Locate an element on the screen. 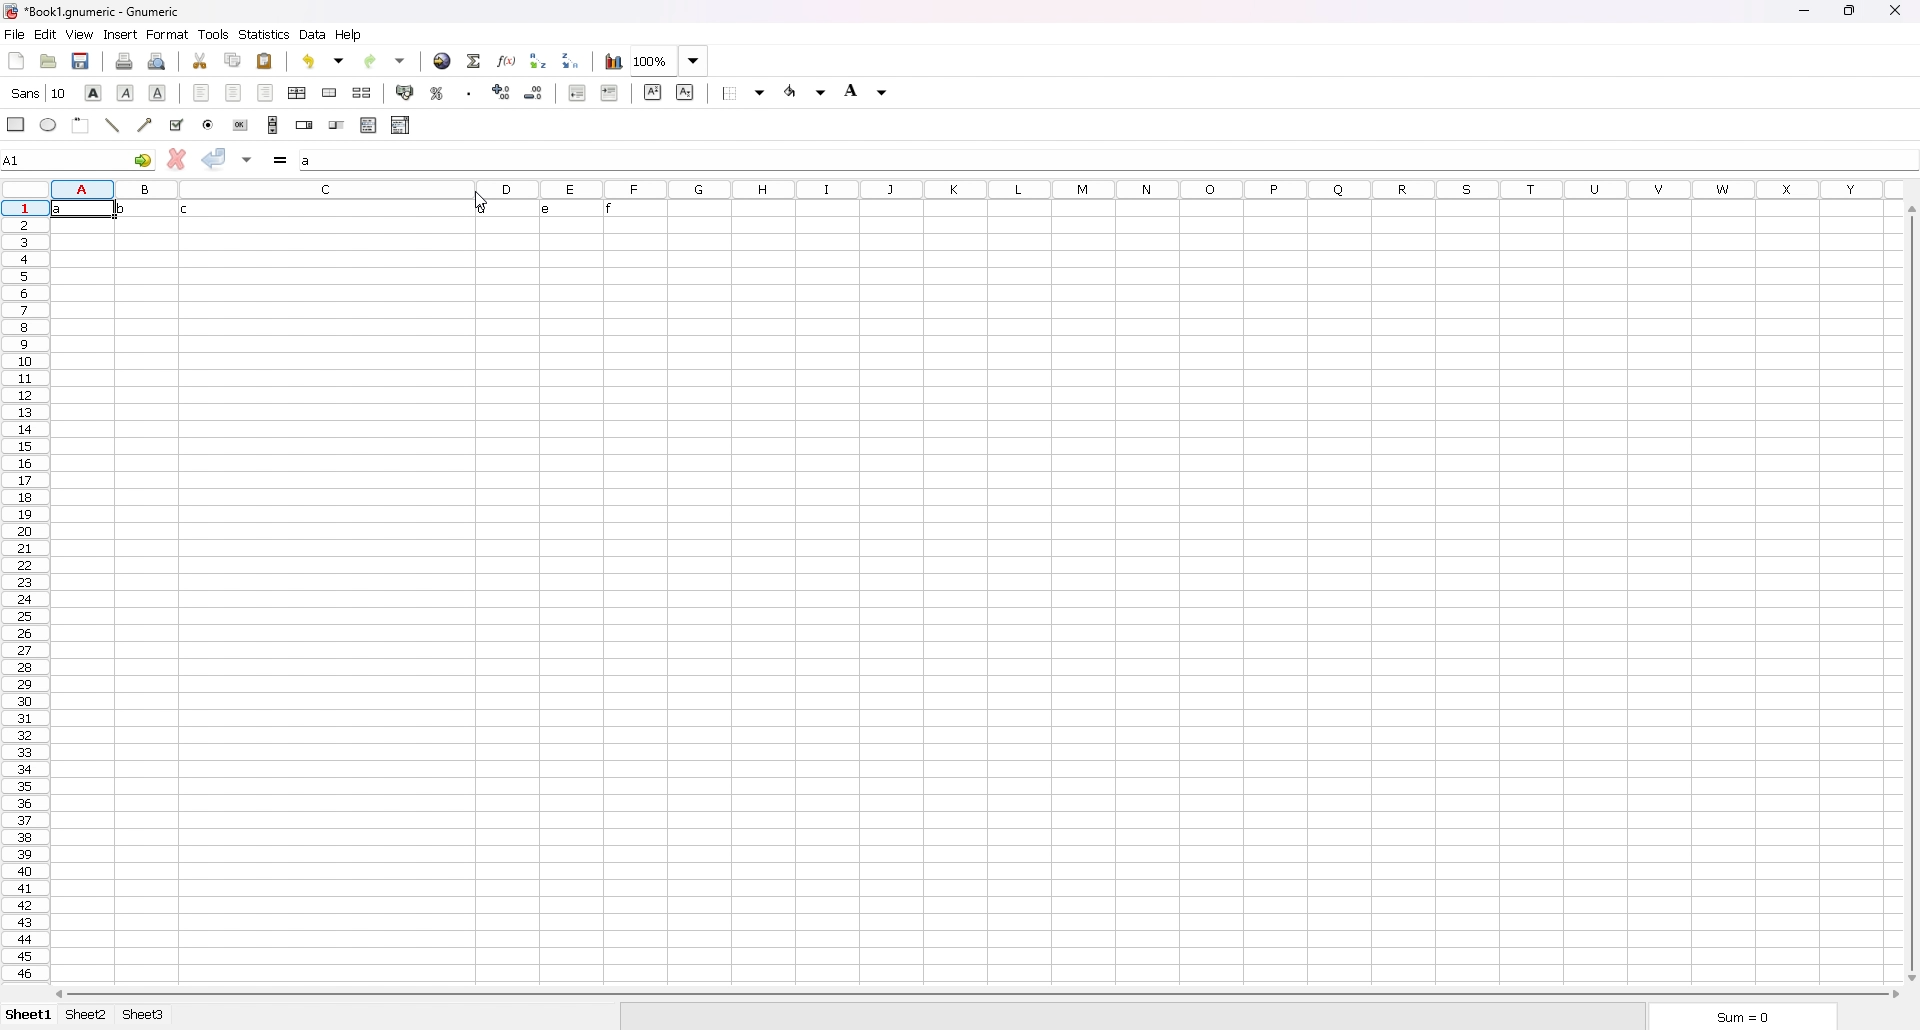  merge cells is located at coordinates (331, 92).